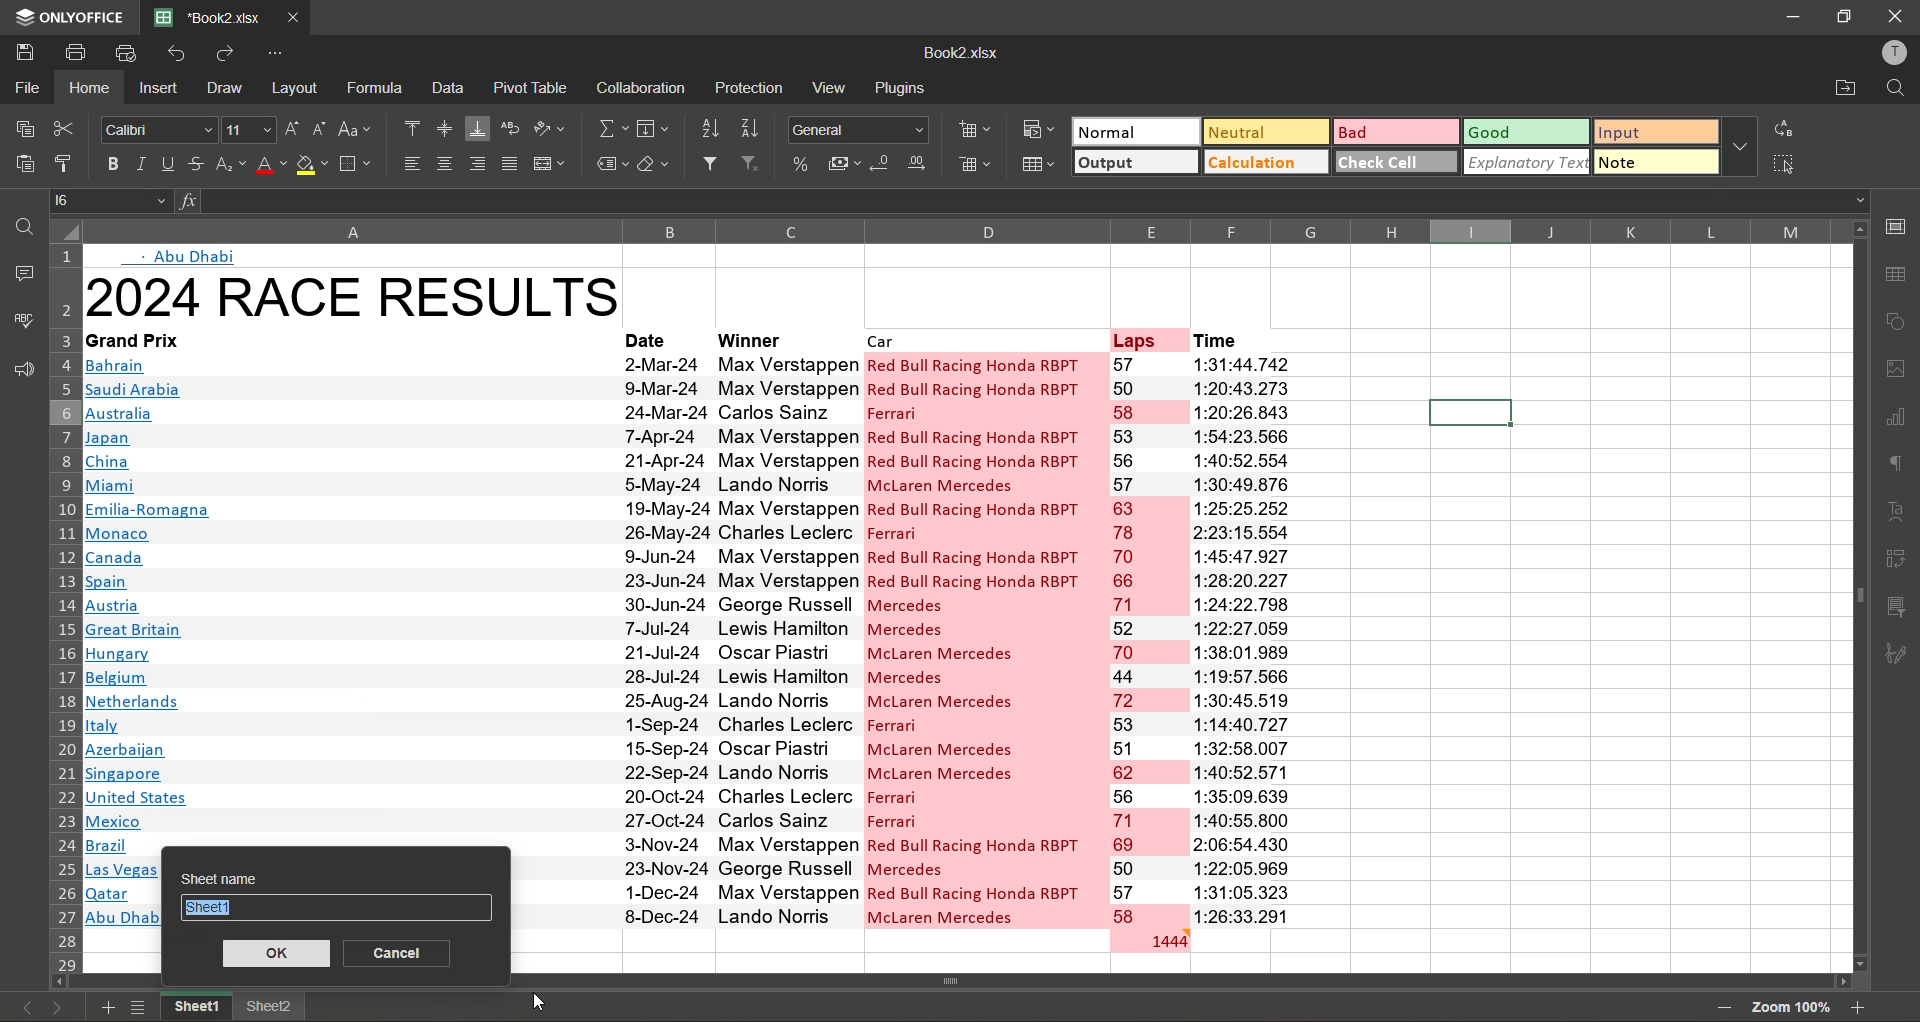 The width and height of the screenshot is (1920, 1022). I want to click on sheet name, so click(337, 874).